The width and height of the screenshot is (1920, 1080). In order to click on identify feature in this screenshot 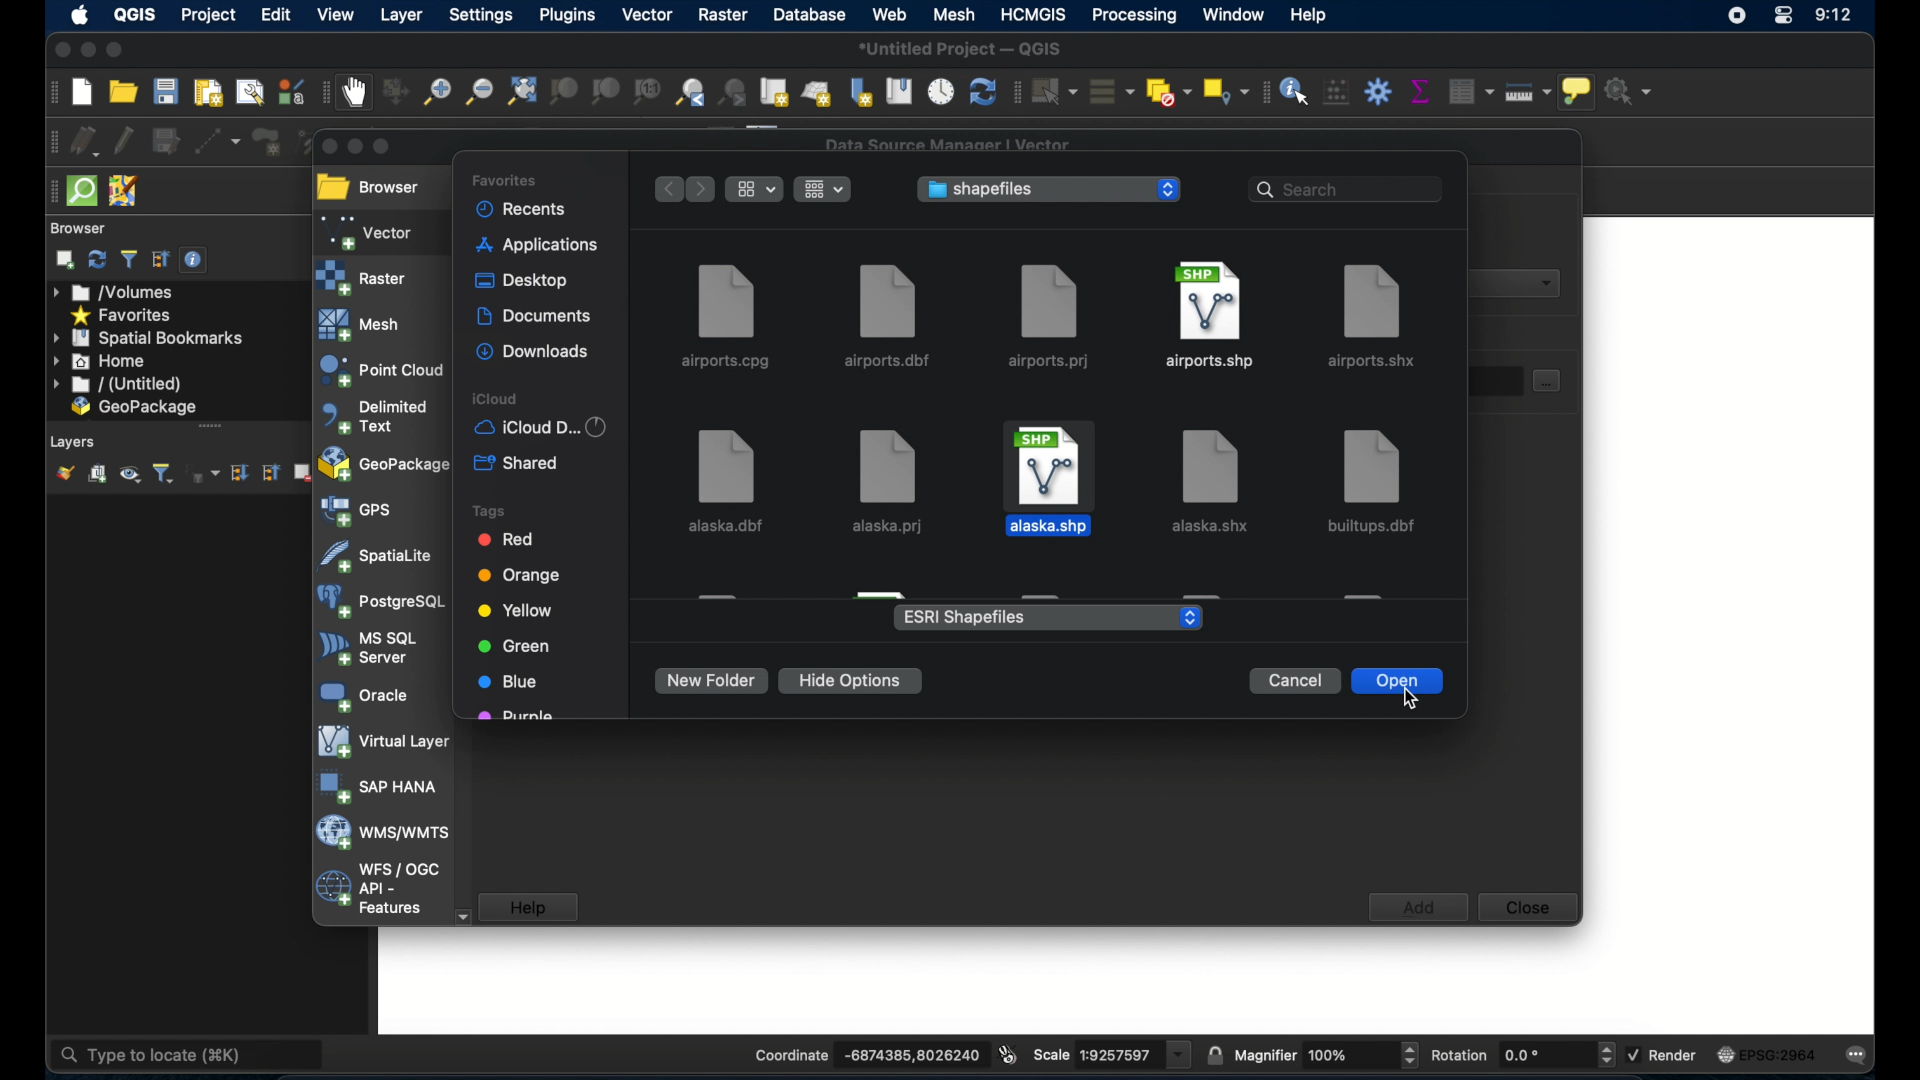, I will do `click(1294, 91)`.